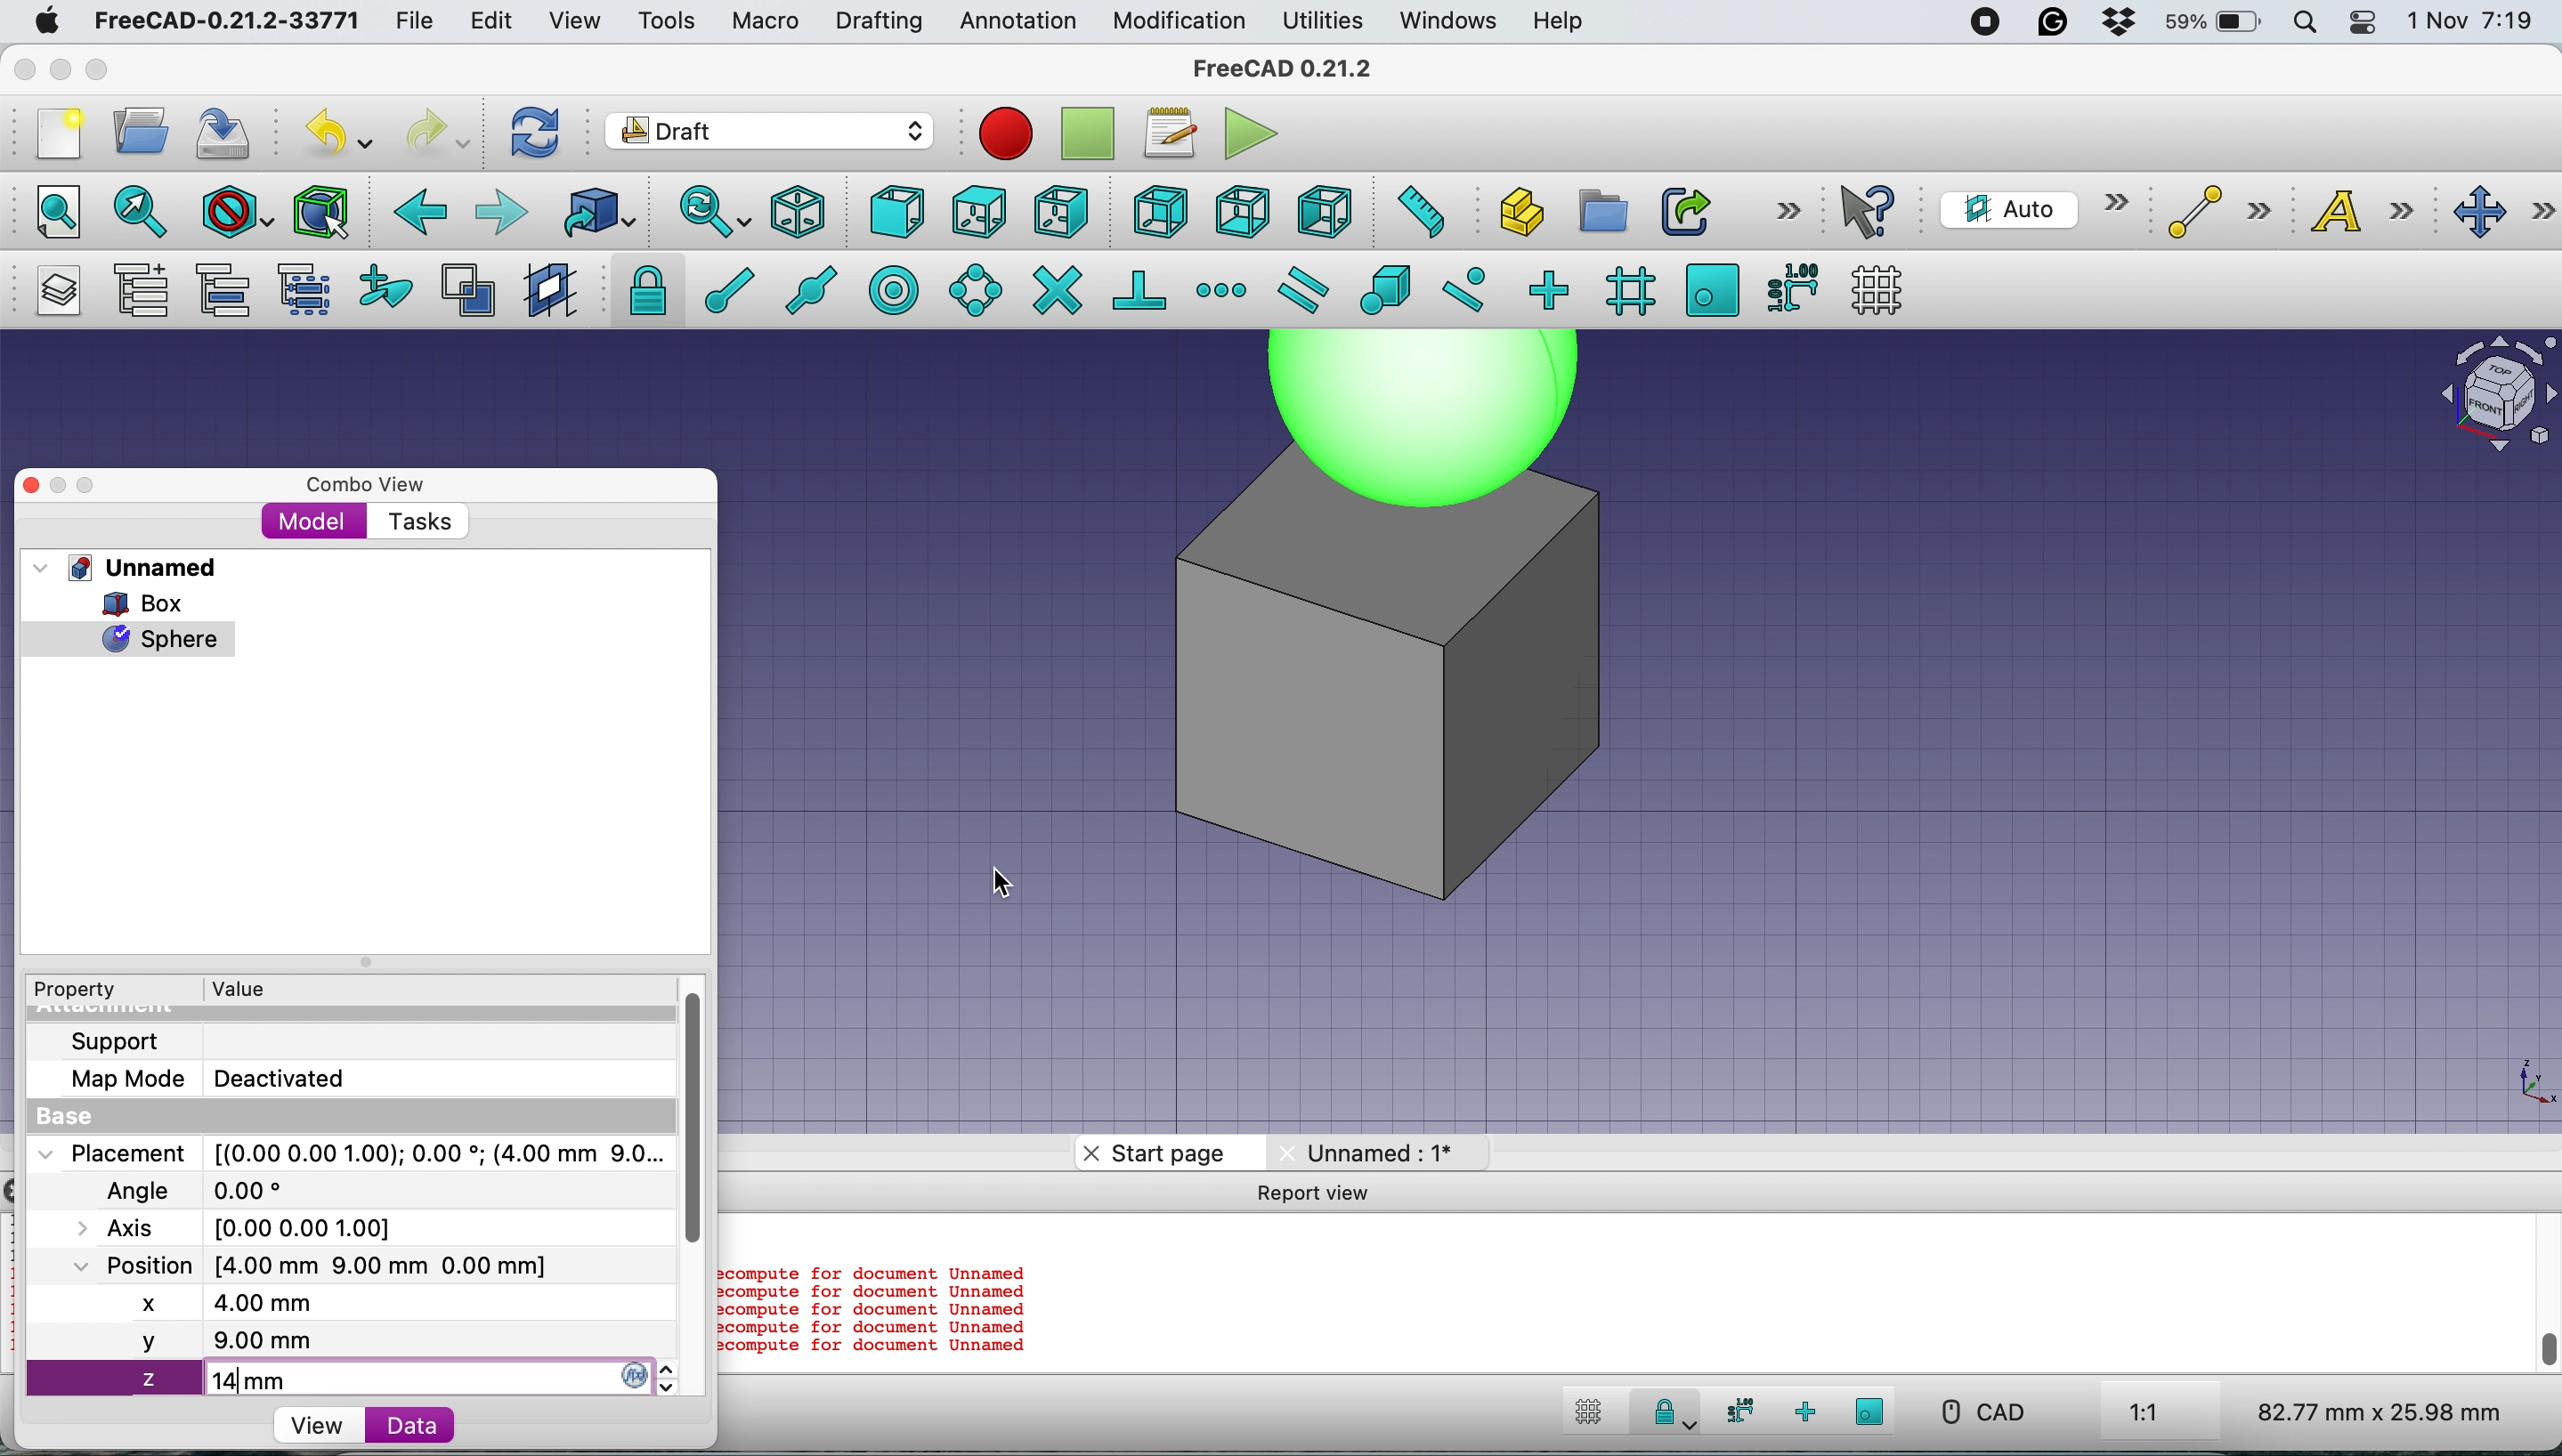  Describe the element at coordinates (1451, 21) in the screenshot. I see `windows` at that location.